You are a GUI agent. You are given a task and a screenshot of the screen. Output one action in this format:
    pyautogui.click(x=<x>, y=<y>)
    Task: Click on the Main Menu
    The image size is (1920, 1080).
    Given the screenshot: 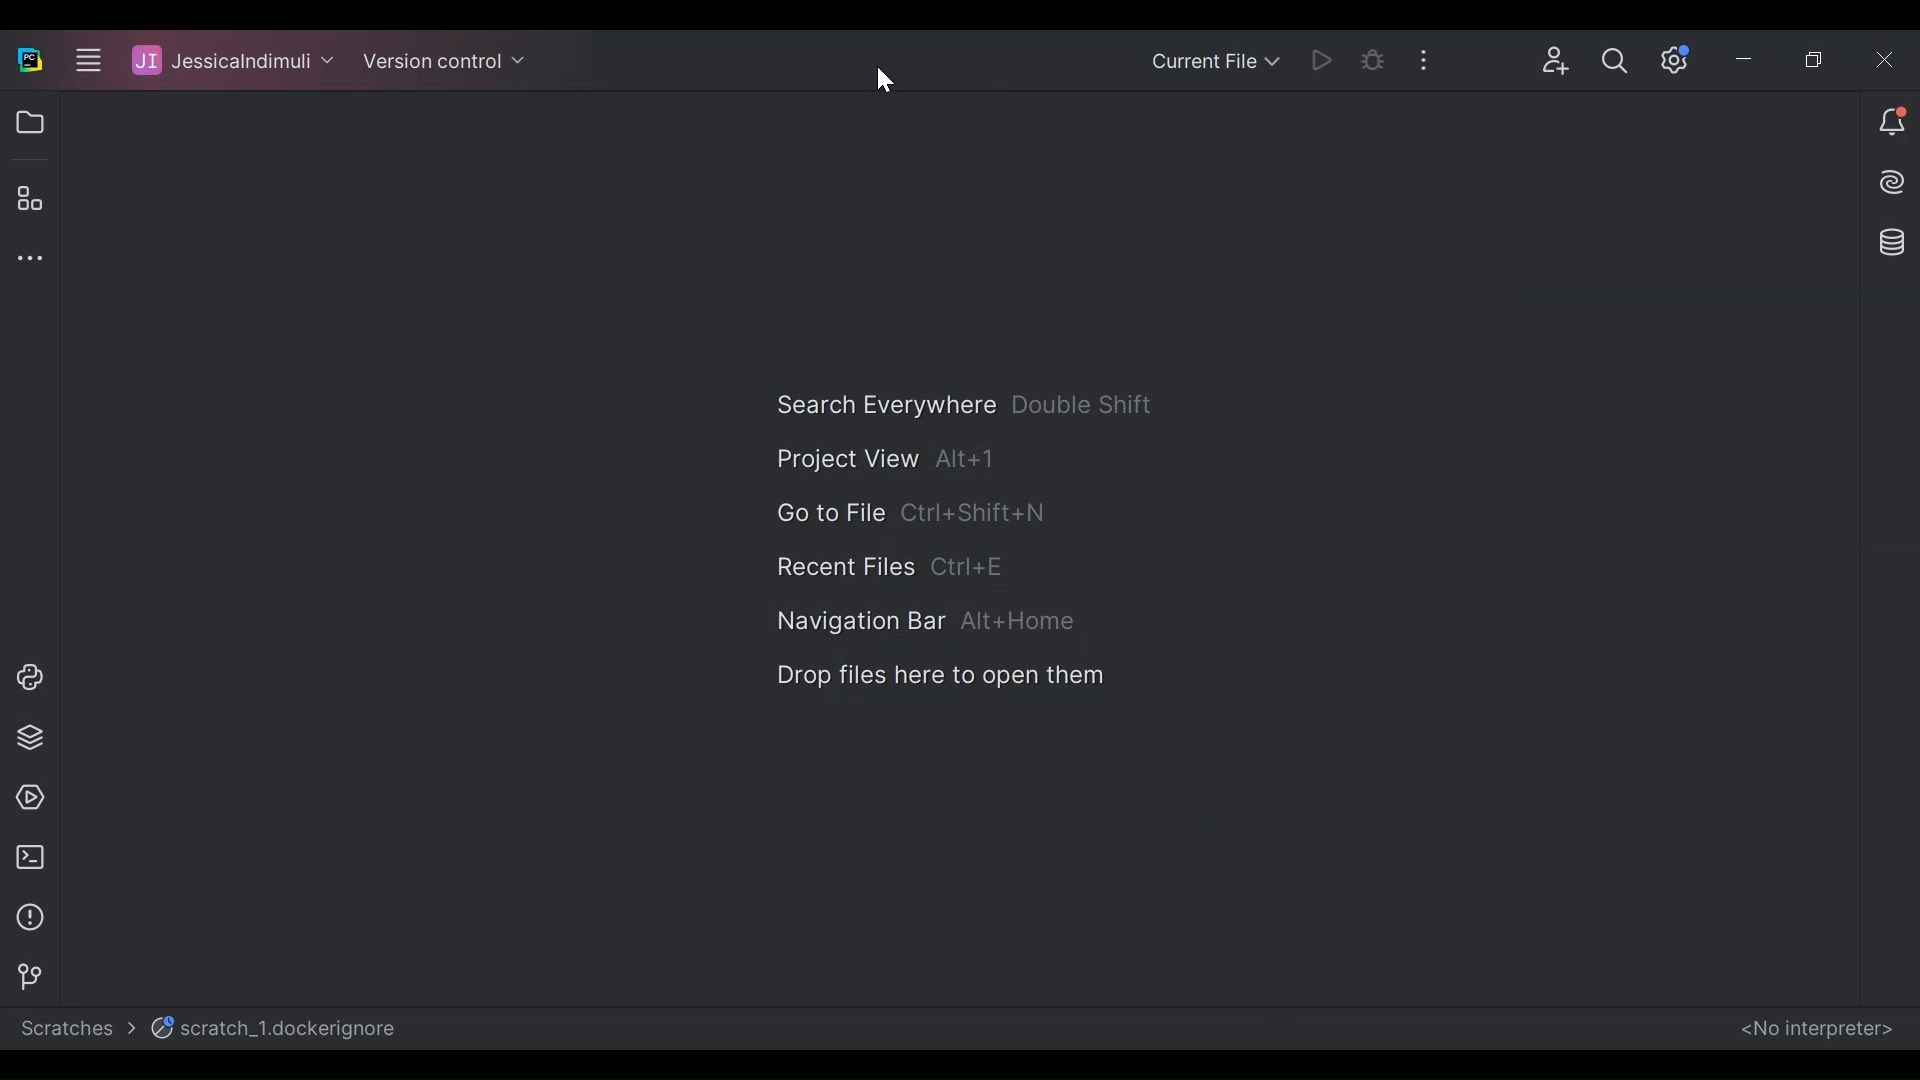 What is the action you would take?
    pyautogui.click(x=80, y=62)
    